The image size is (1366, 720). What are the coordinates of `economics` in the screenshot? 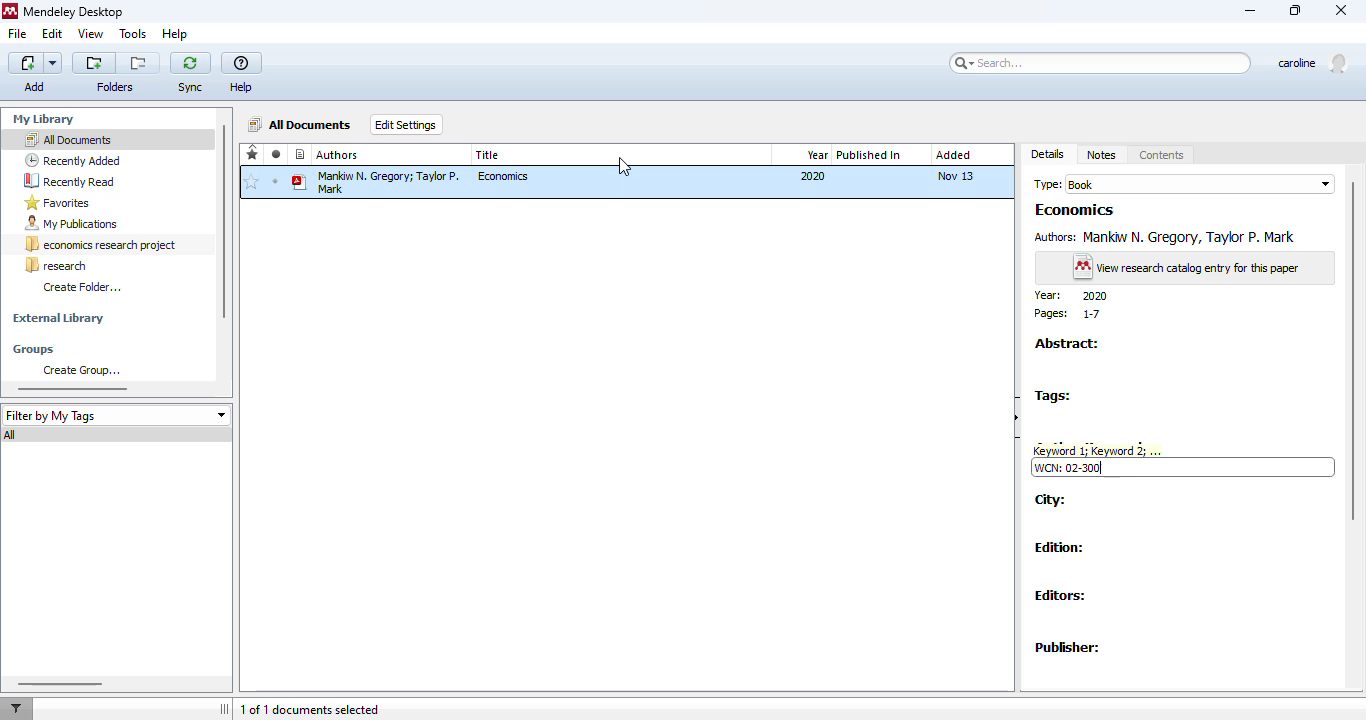 It's located at (505, 176).